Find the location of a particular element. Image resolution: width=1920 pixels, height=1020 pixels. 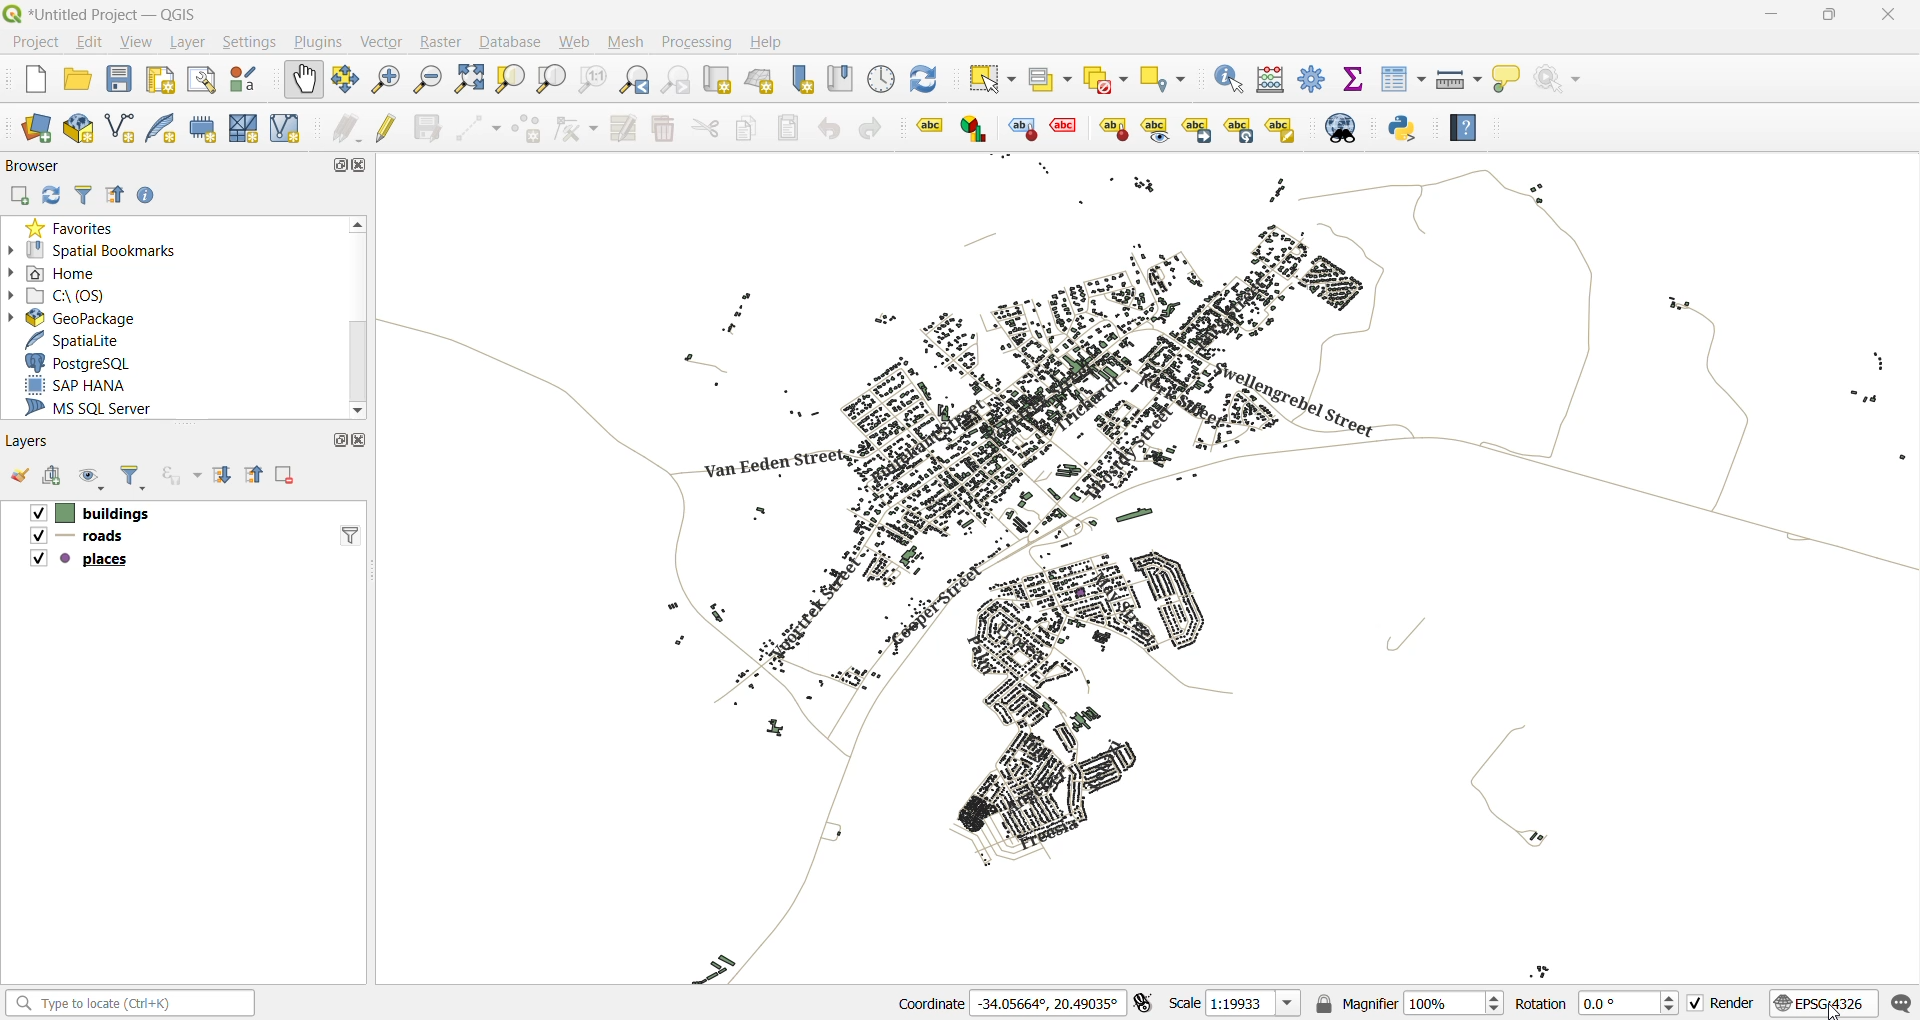

roads is located at coordinates (78, 538).